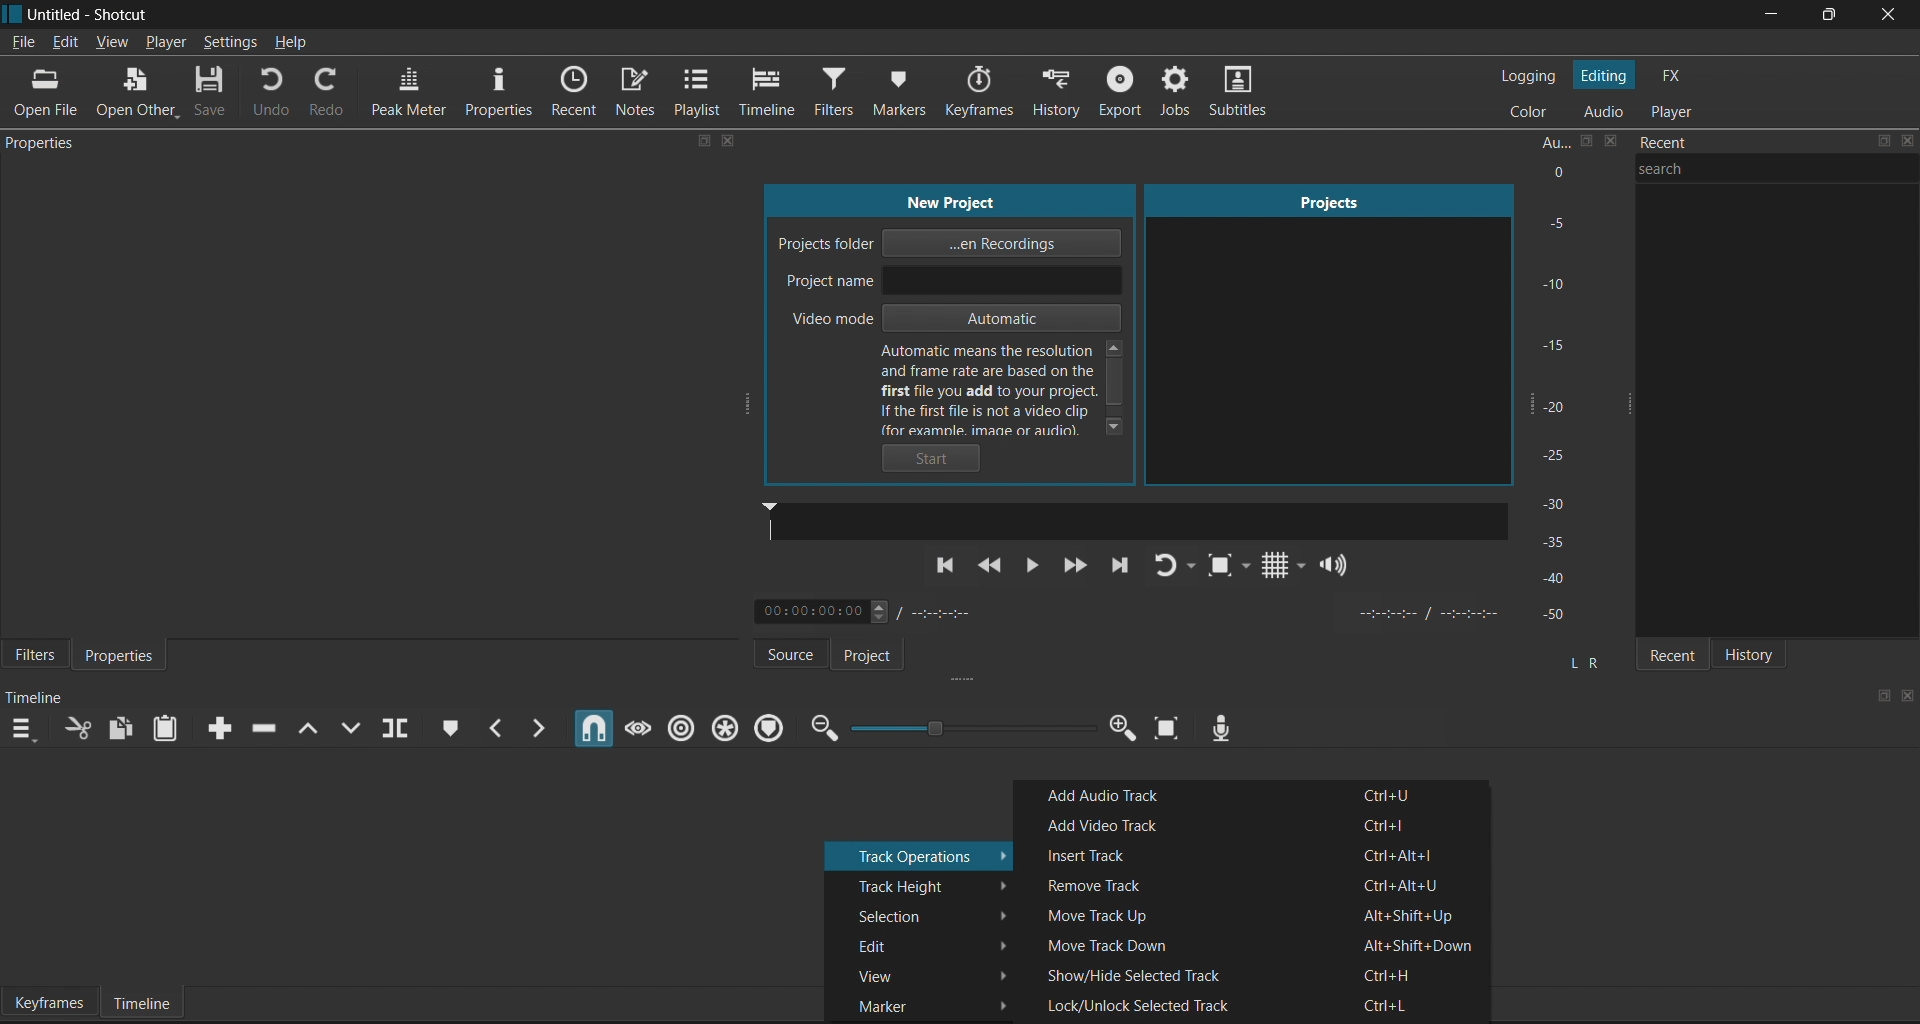  What do you see at coordinates (924, 883) in the screenshot?
I see `Track Height` at bounding box center [924, 883].